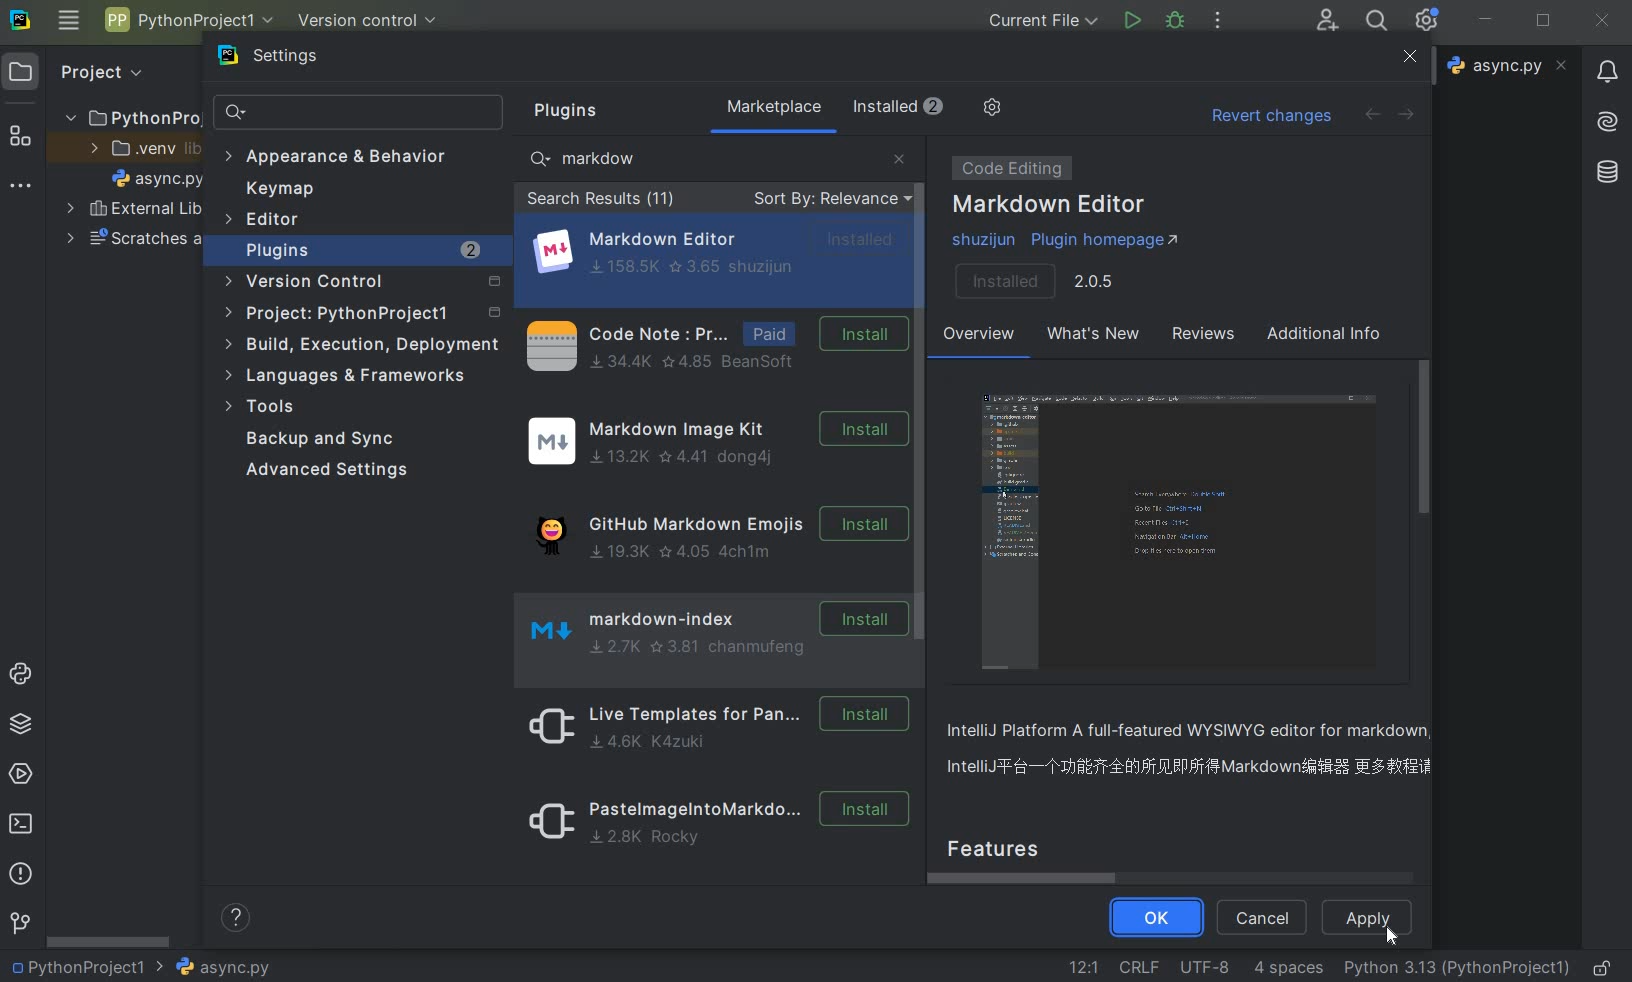  What do you see at coordinates (1378, 20) in the screenshot?
I see `search everywhere` at bounding box center [1378, 20].